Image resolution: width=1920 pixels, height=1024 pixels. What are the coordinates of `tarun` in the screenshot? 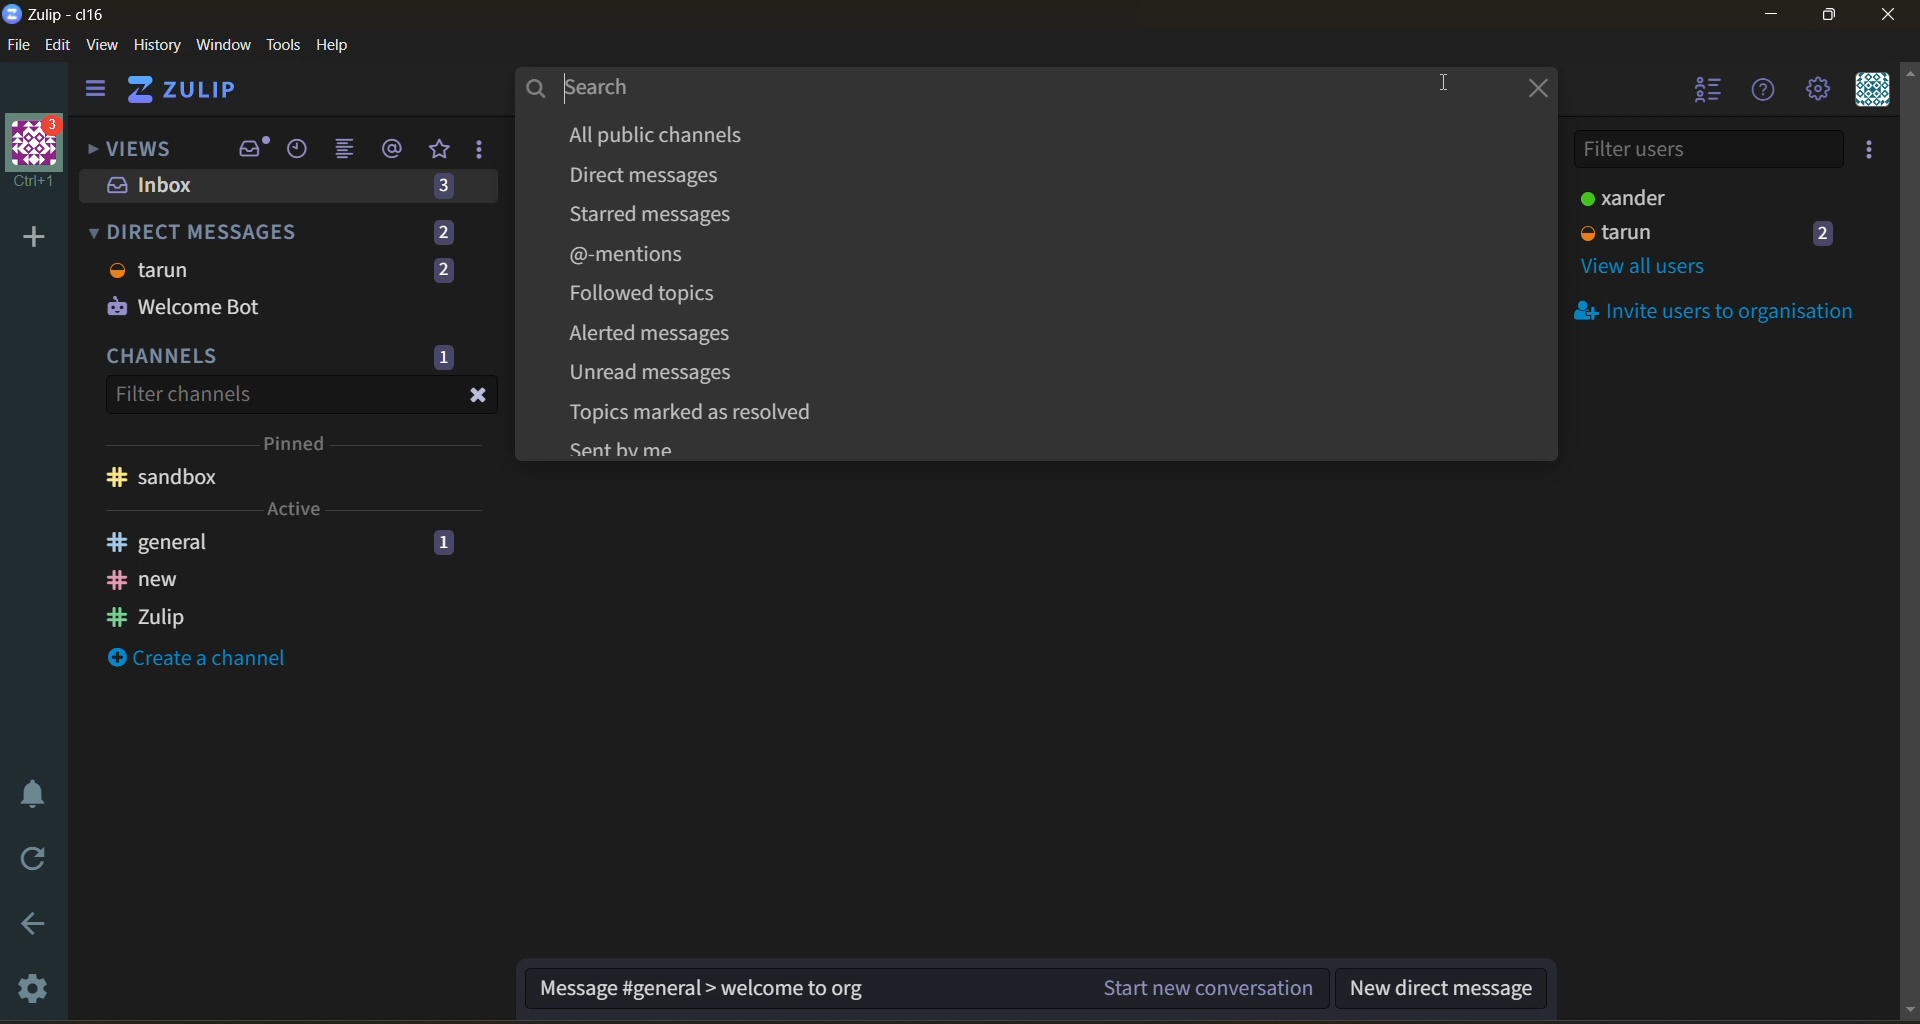 It's located at (153, 270).